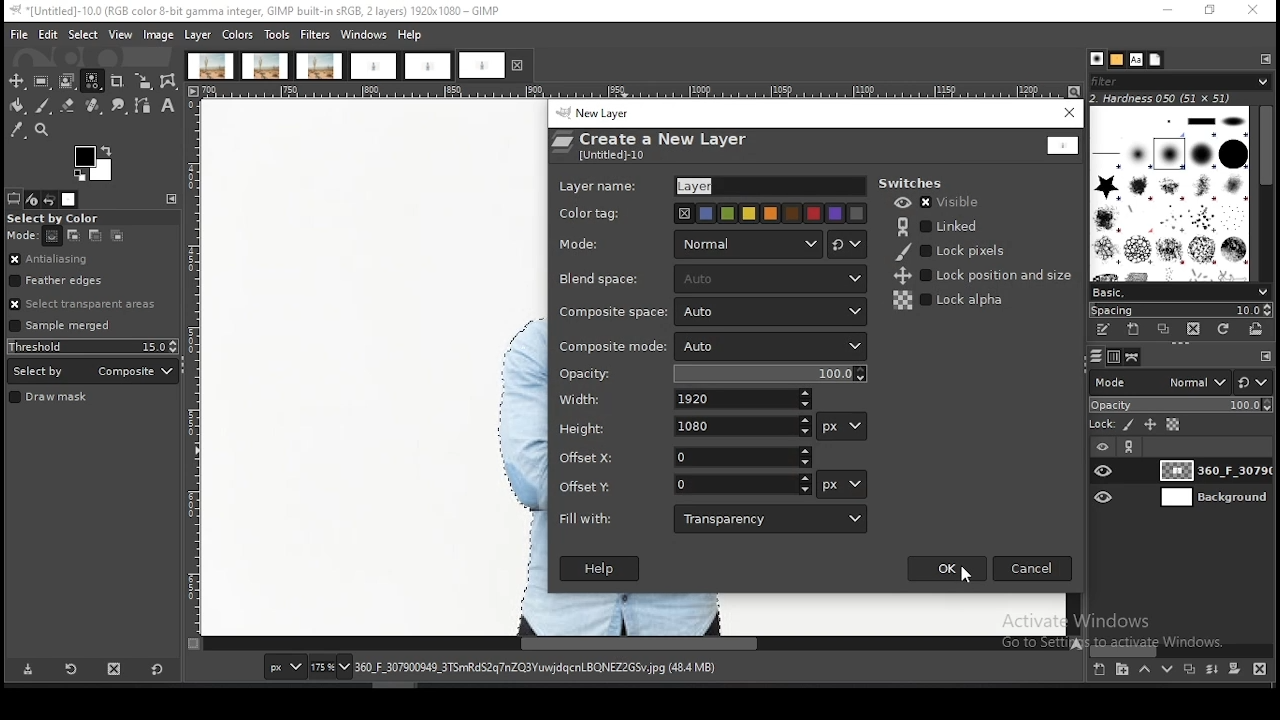 This screenshot has width=1280, height=720. I want to click on project tab, so click(373, 67).